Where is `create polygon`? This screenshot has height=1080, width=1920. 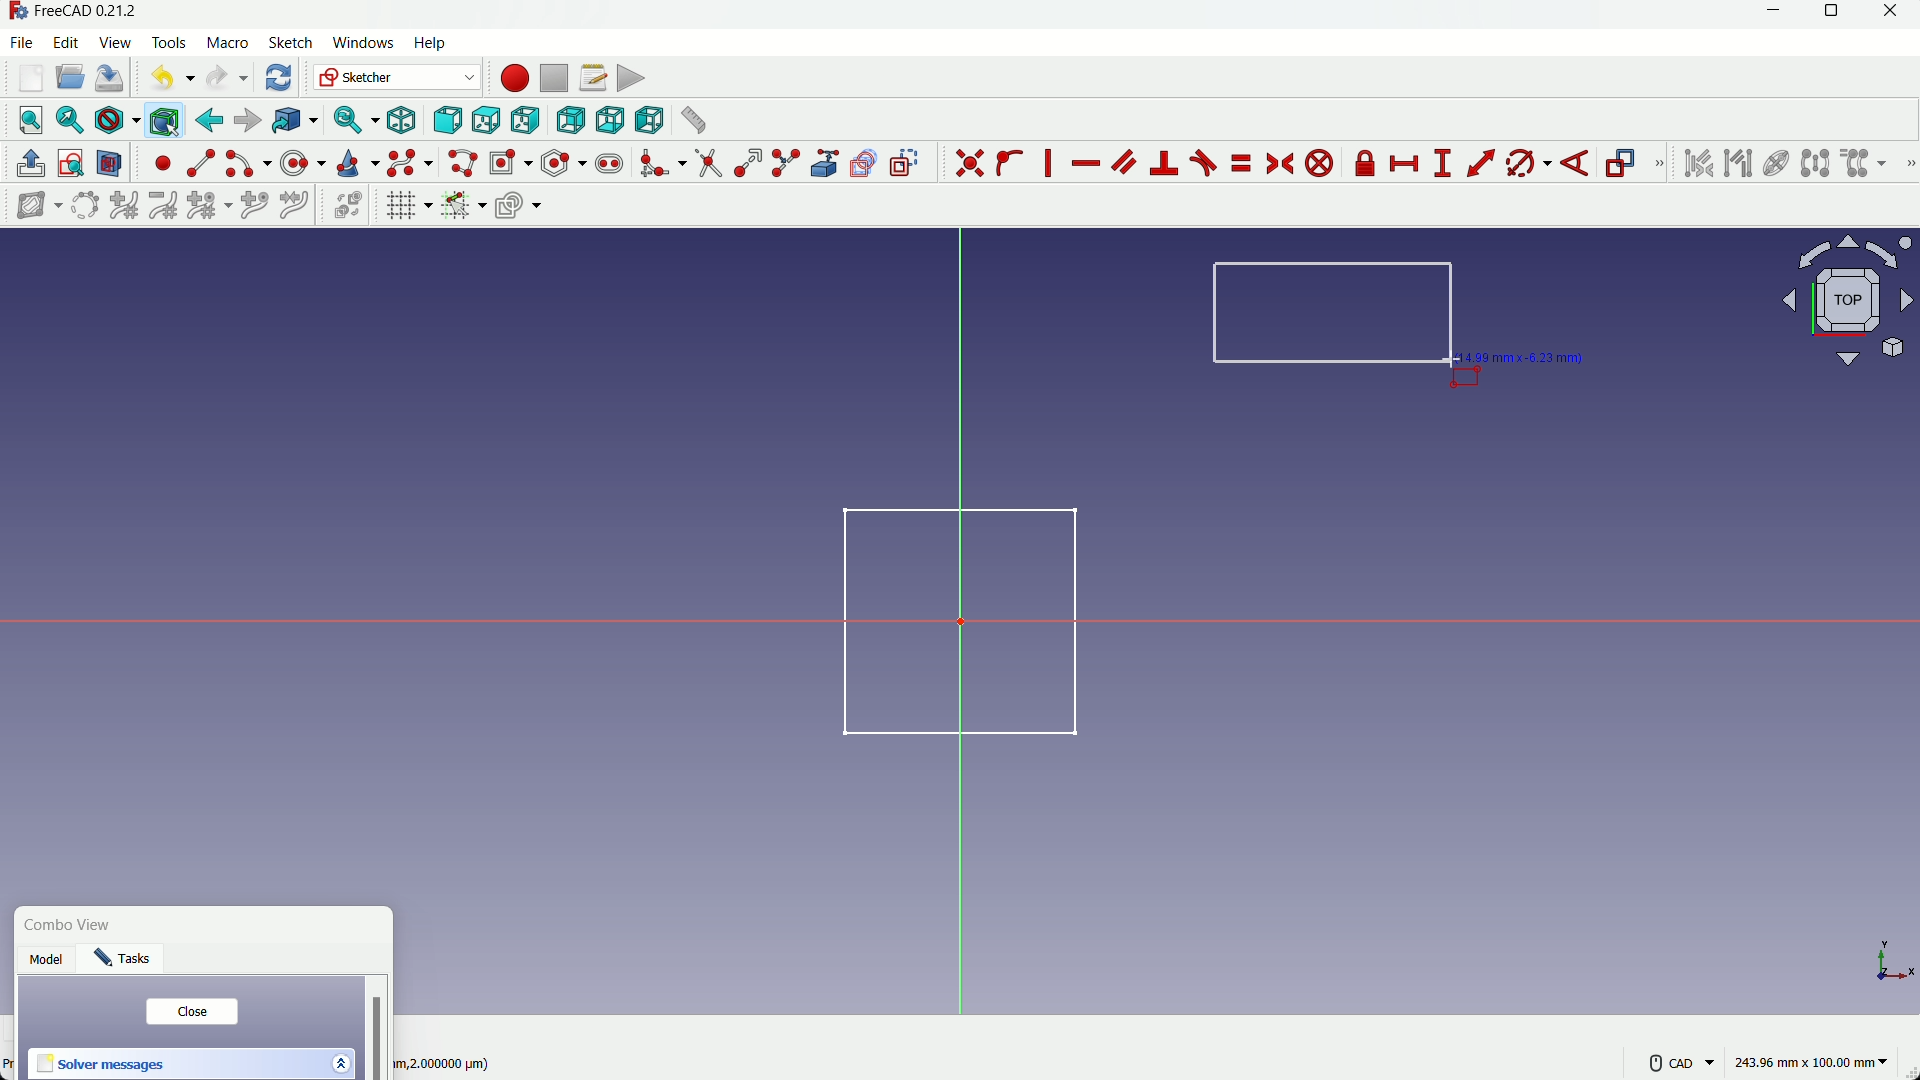 create polygon is located at coordinates (564, 162).